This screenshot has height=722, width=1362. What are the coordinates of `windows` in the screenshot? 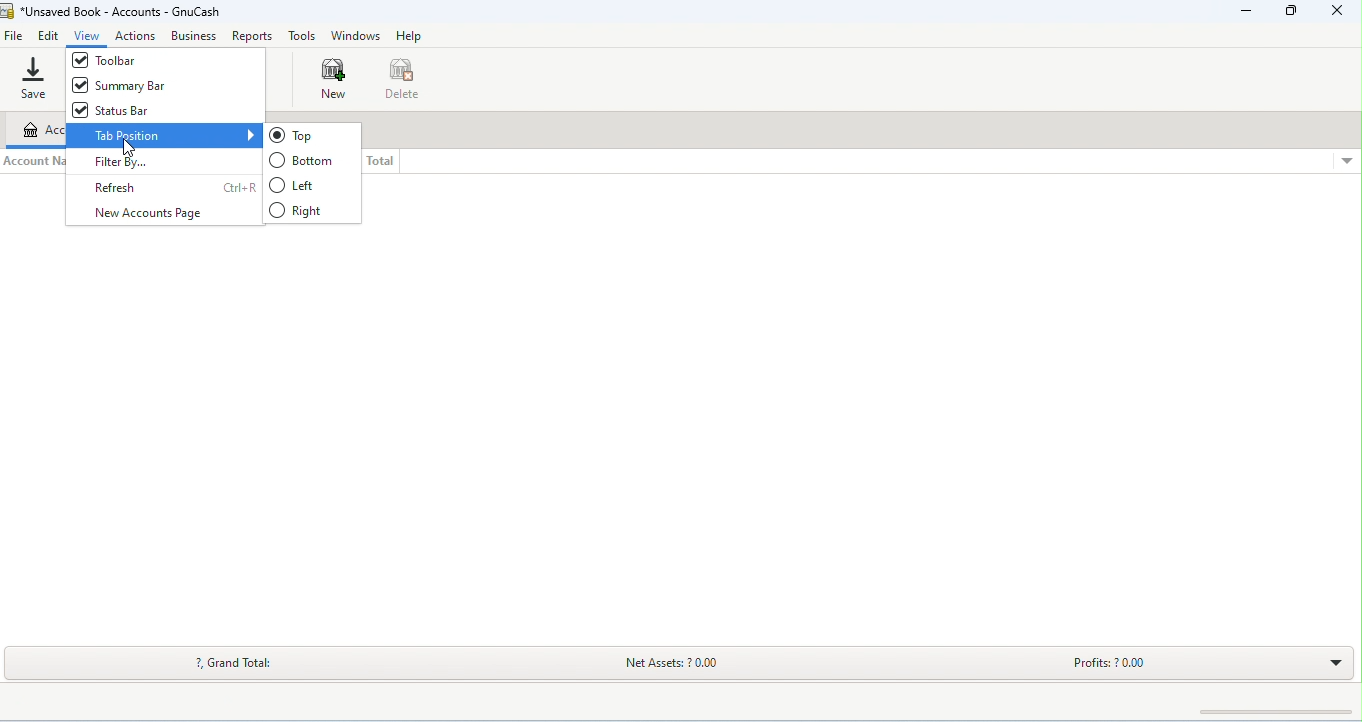 It's located at (357, 36).